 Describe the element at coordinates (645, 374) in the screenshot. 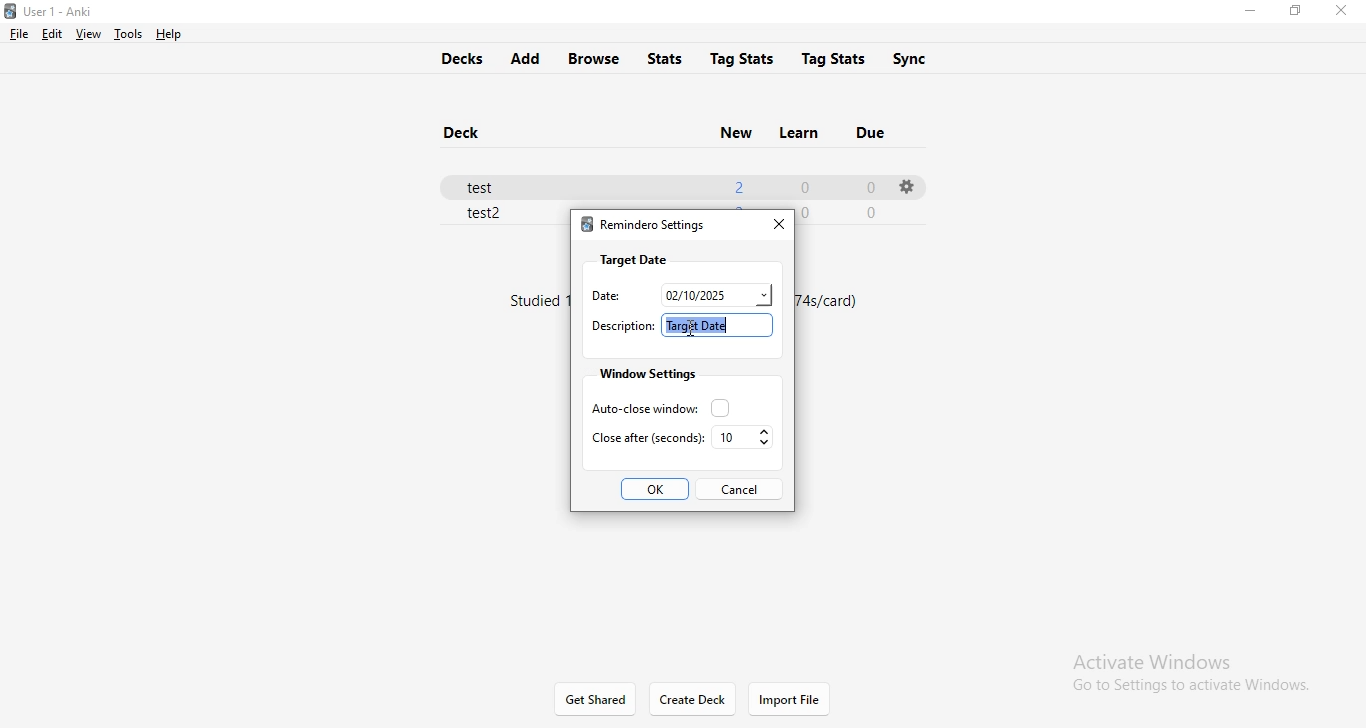

I see `window settings` at that location.